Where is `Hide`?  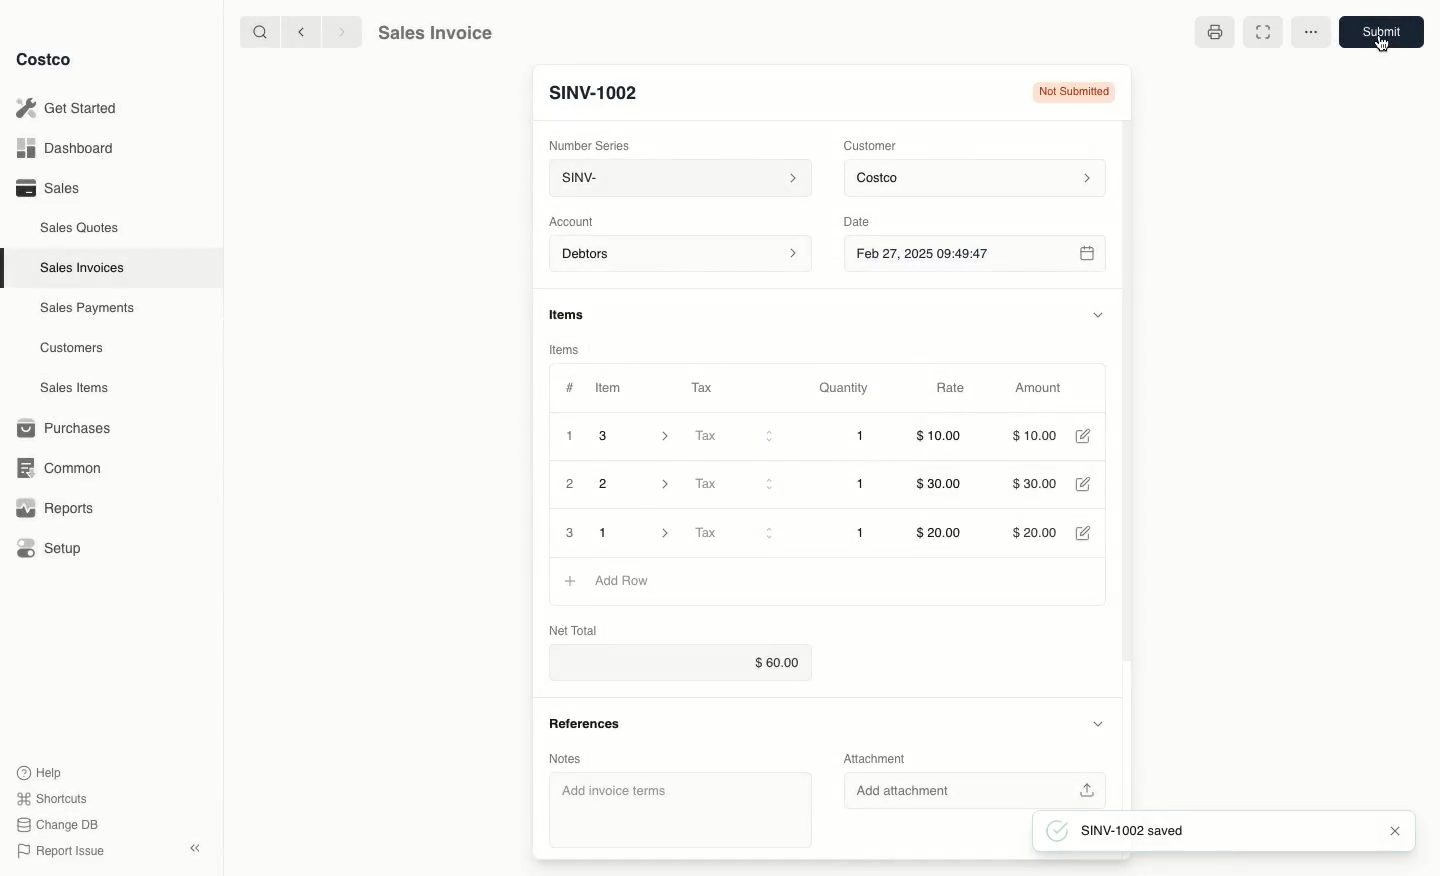 Hide is located at coordinates (1099, 725).